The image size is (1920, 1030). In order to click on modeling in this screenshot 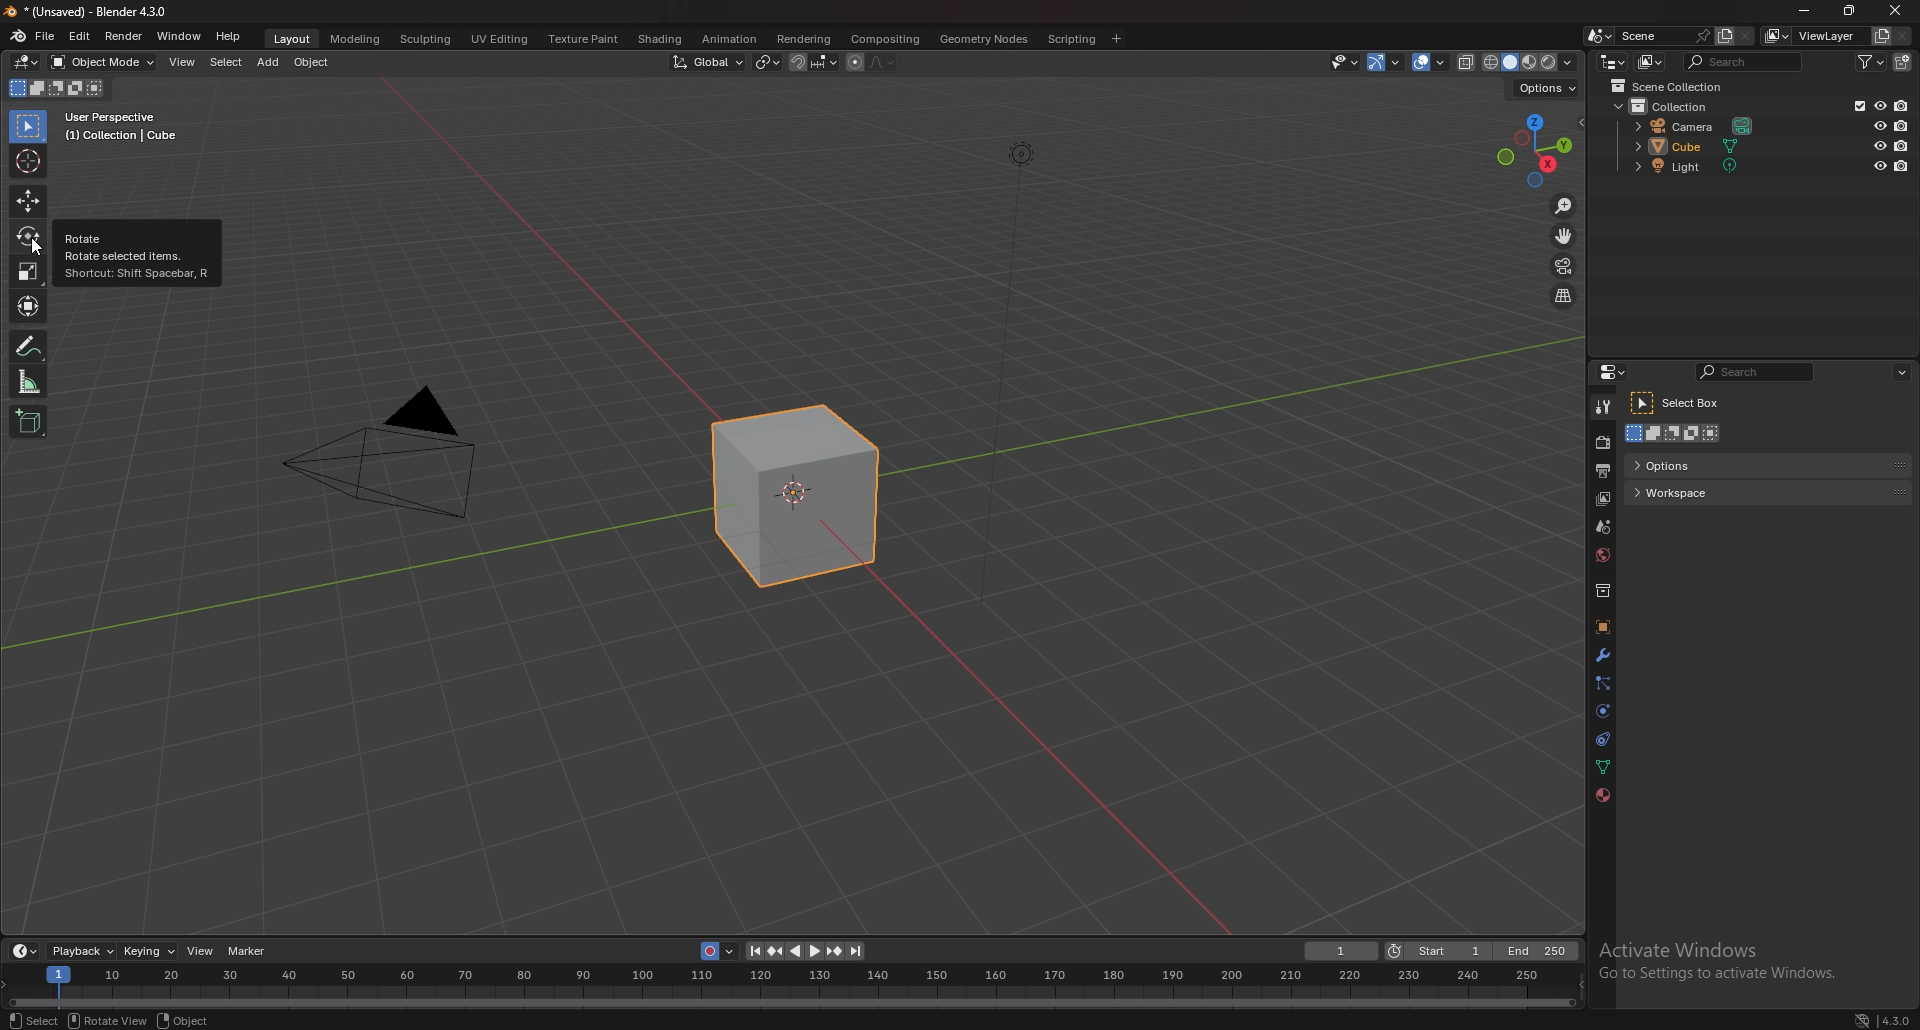, I will do `click(357, 40)`.